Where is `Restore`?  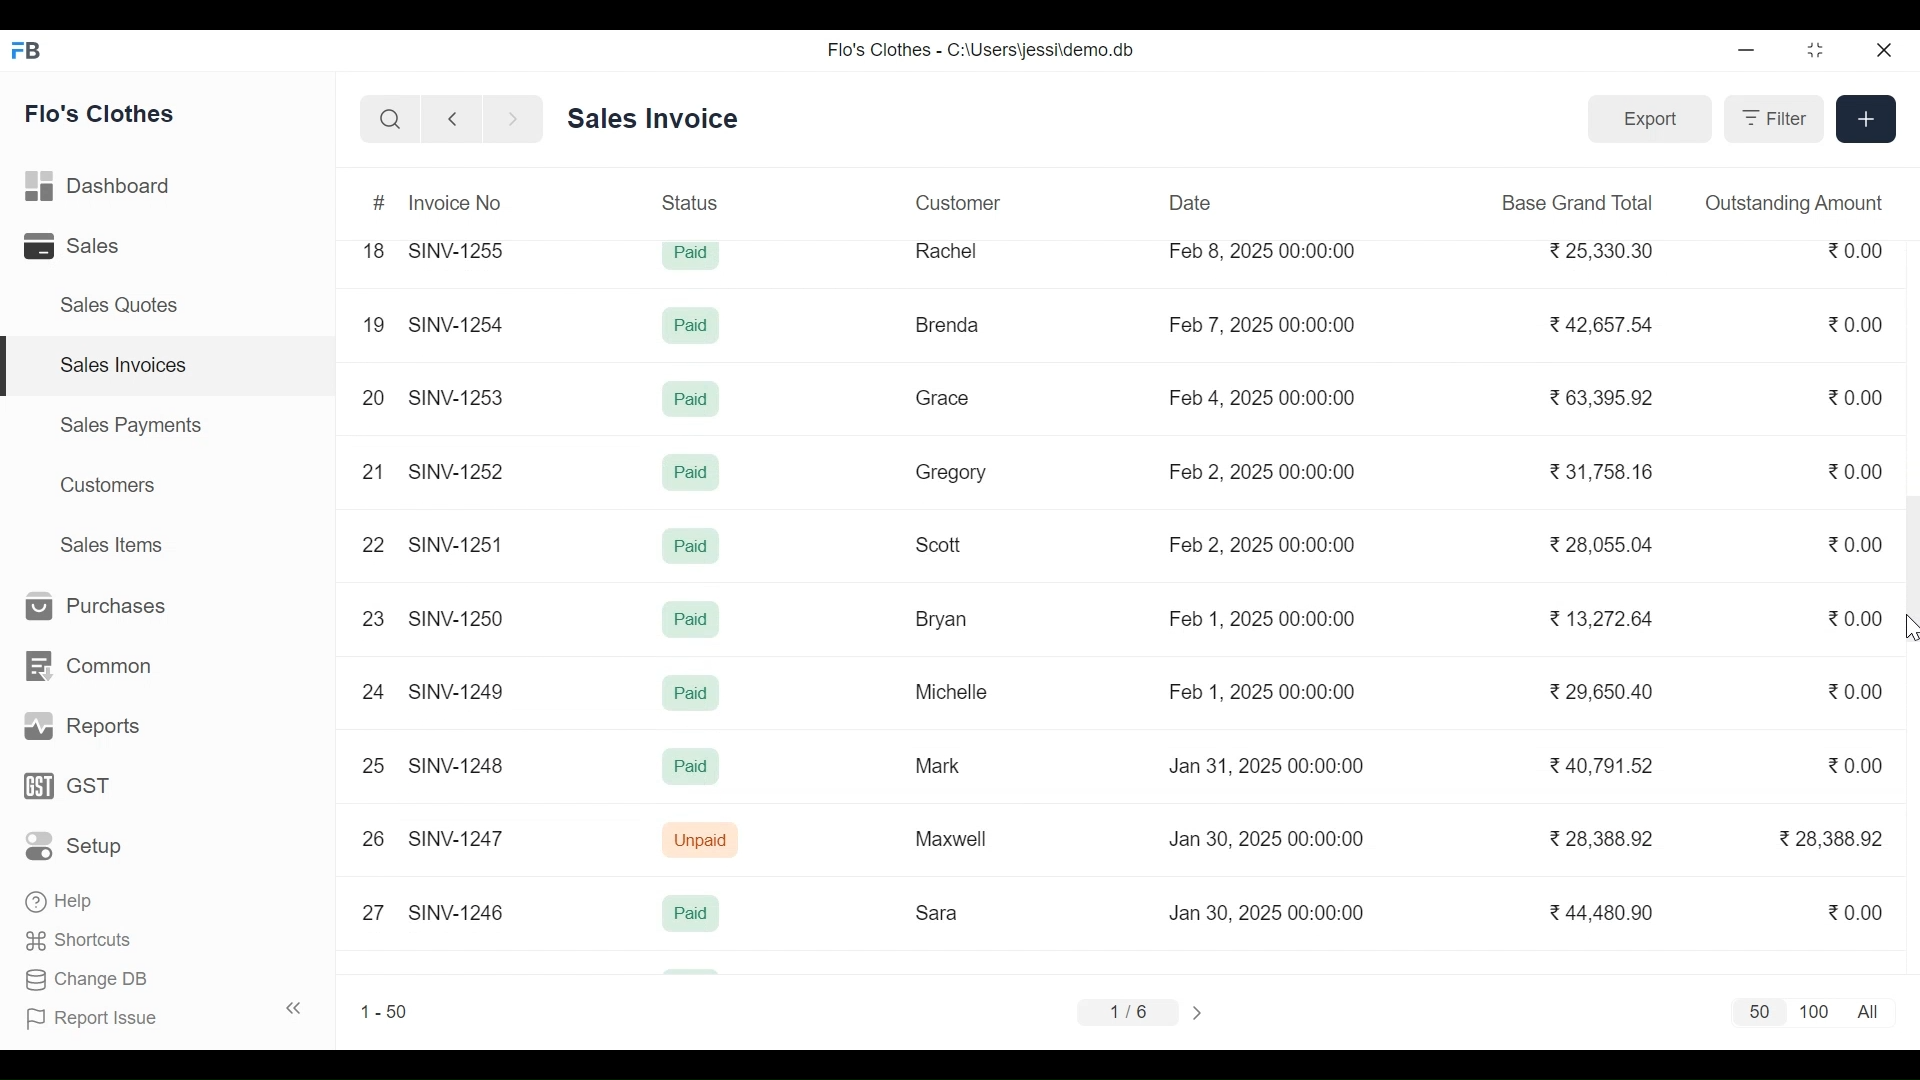
Restore is located at coordinates (1816, 52).